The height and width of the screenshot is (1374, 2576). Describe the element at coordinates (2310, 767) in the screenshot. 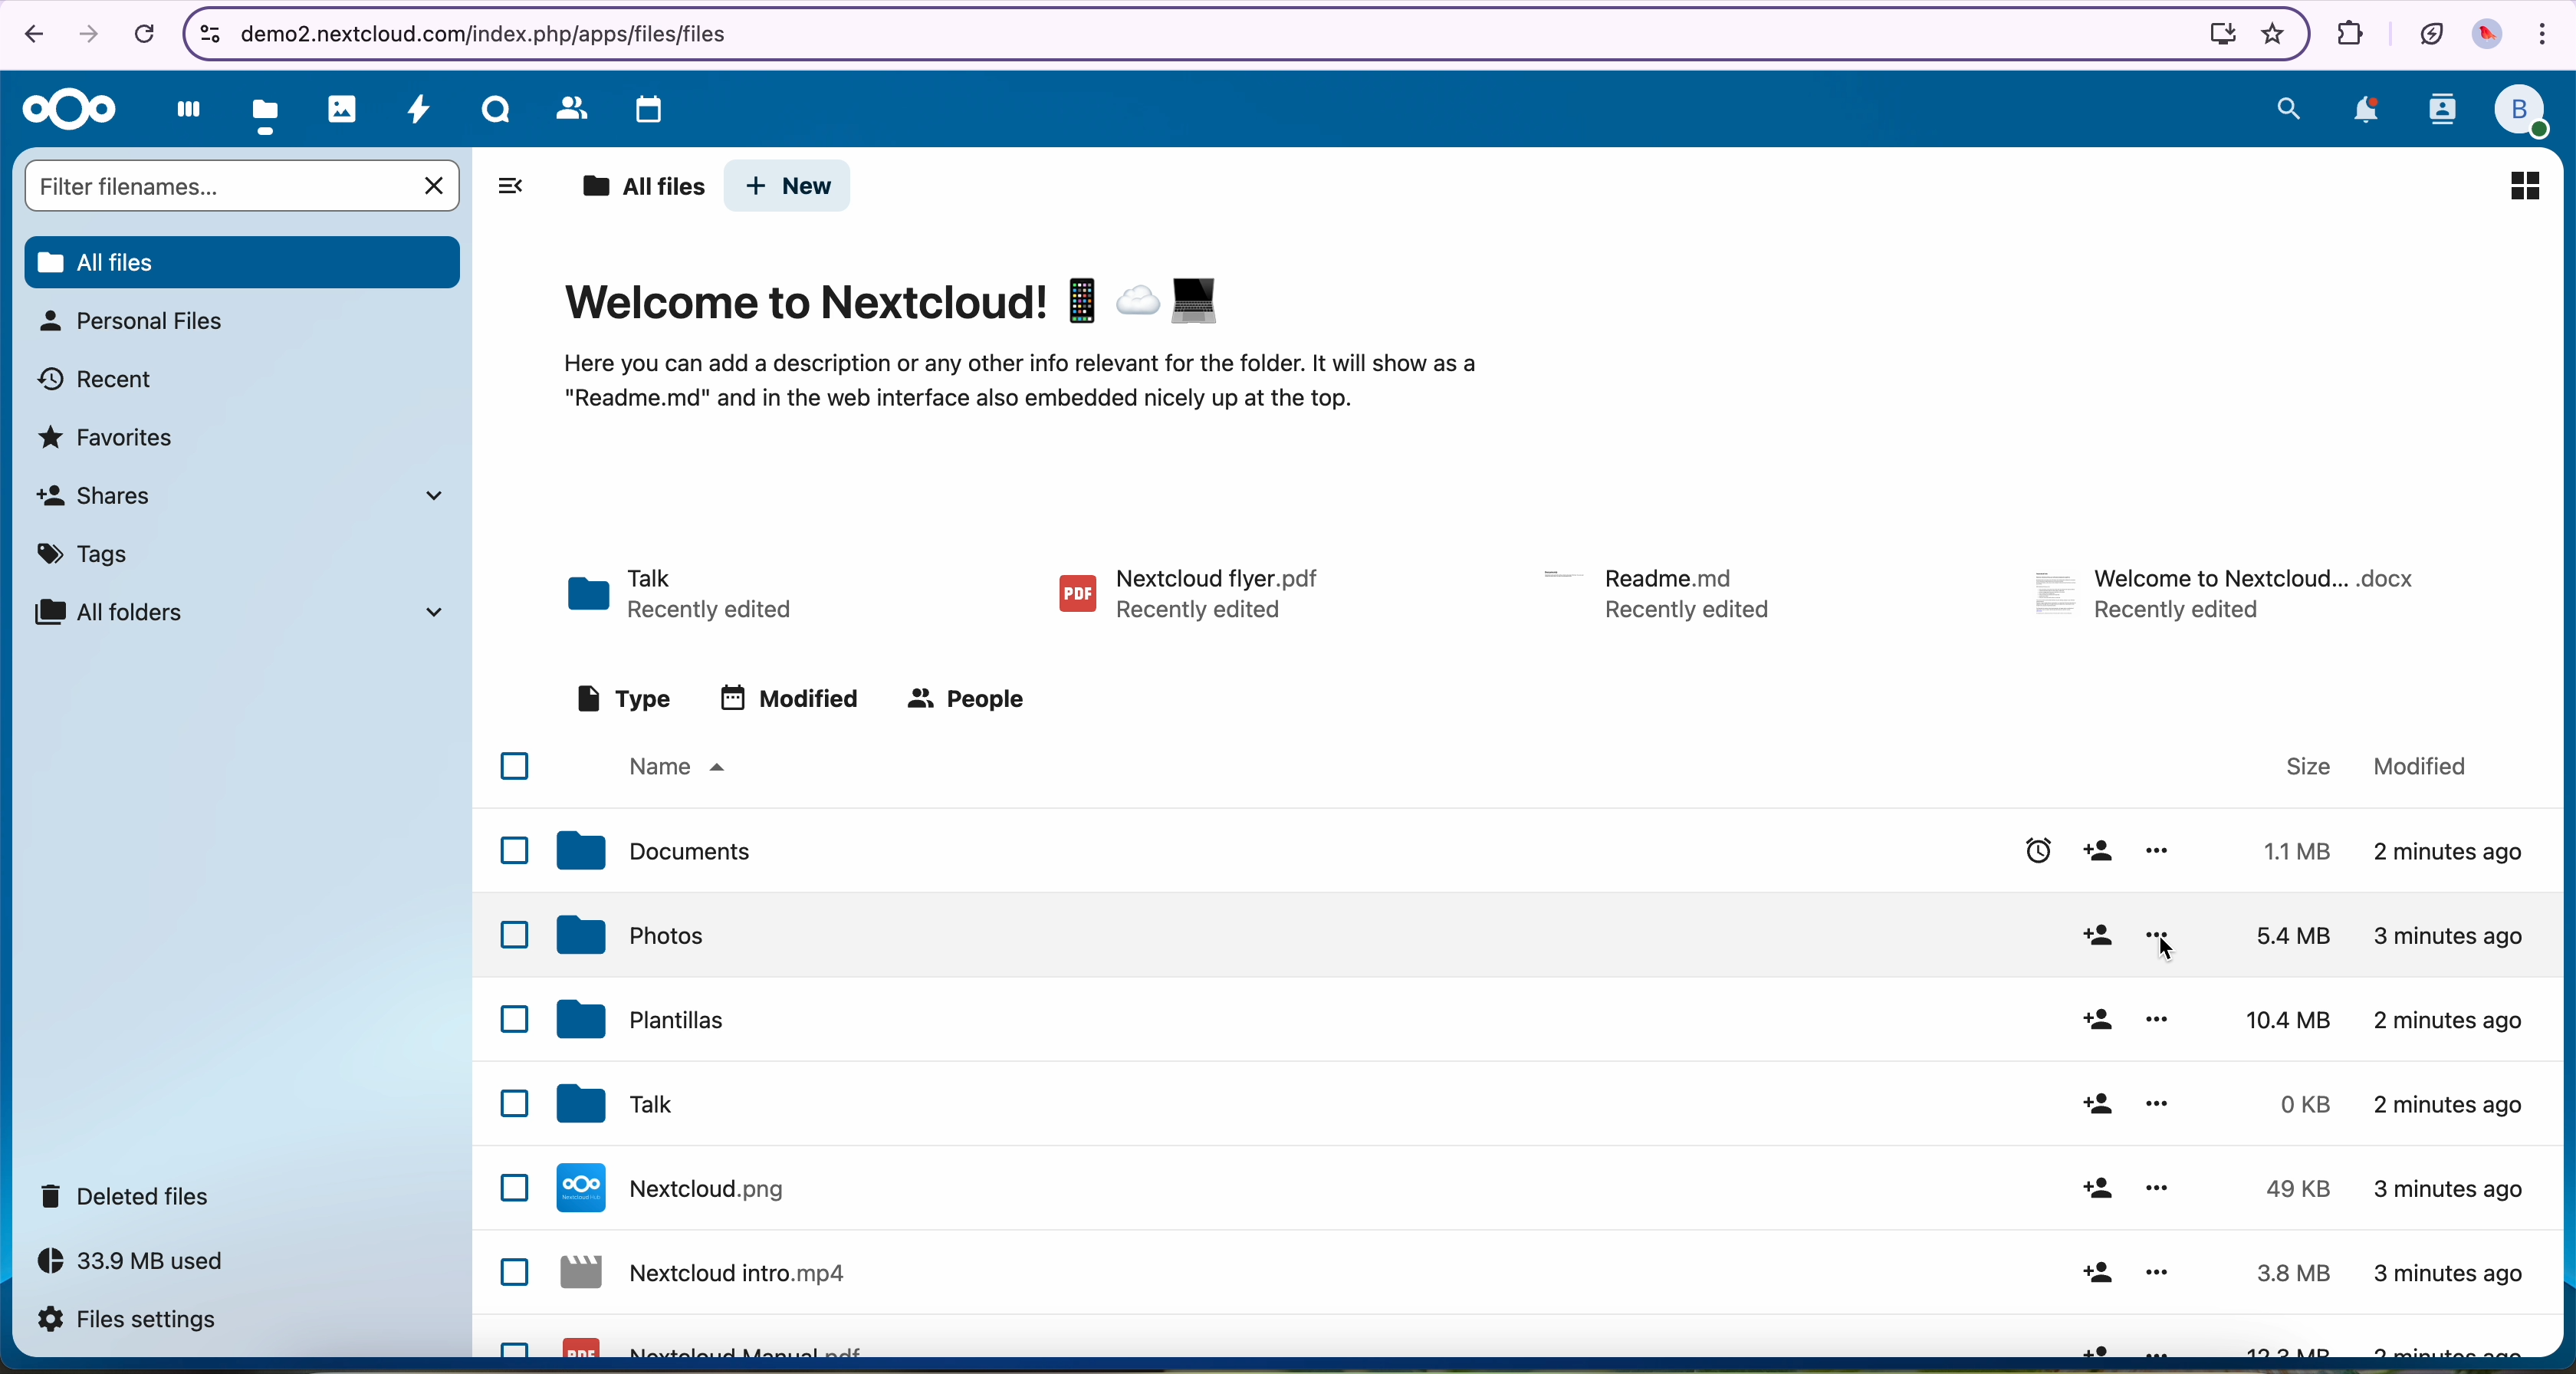

I see `size` at that location.